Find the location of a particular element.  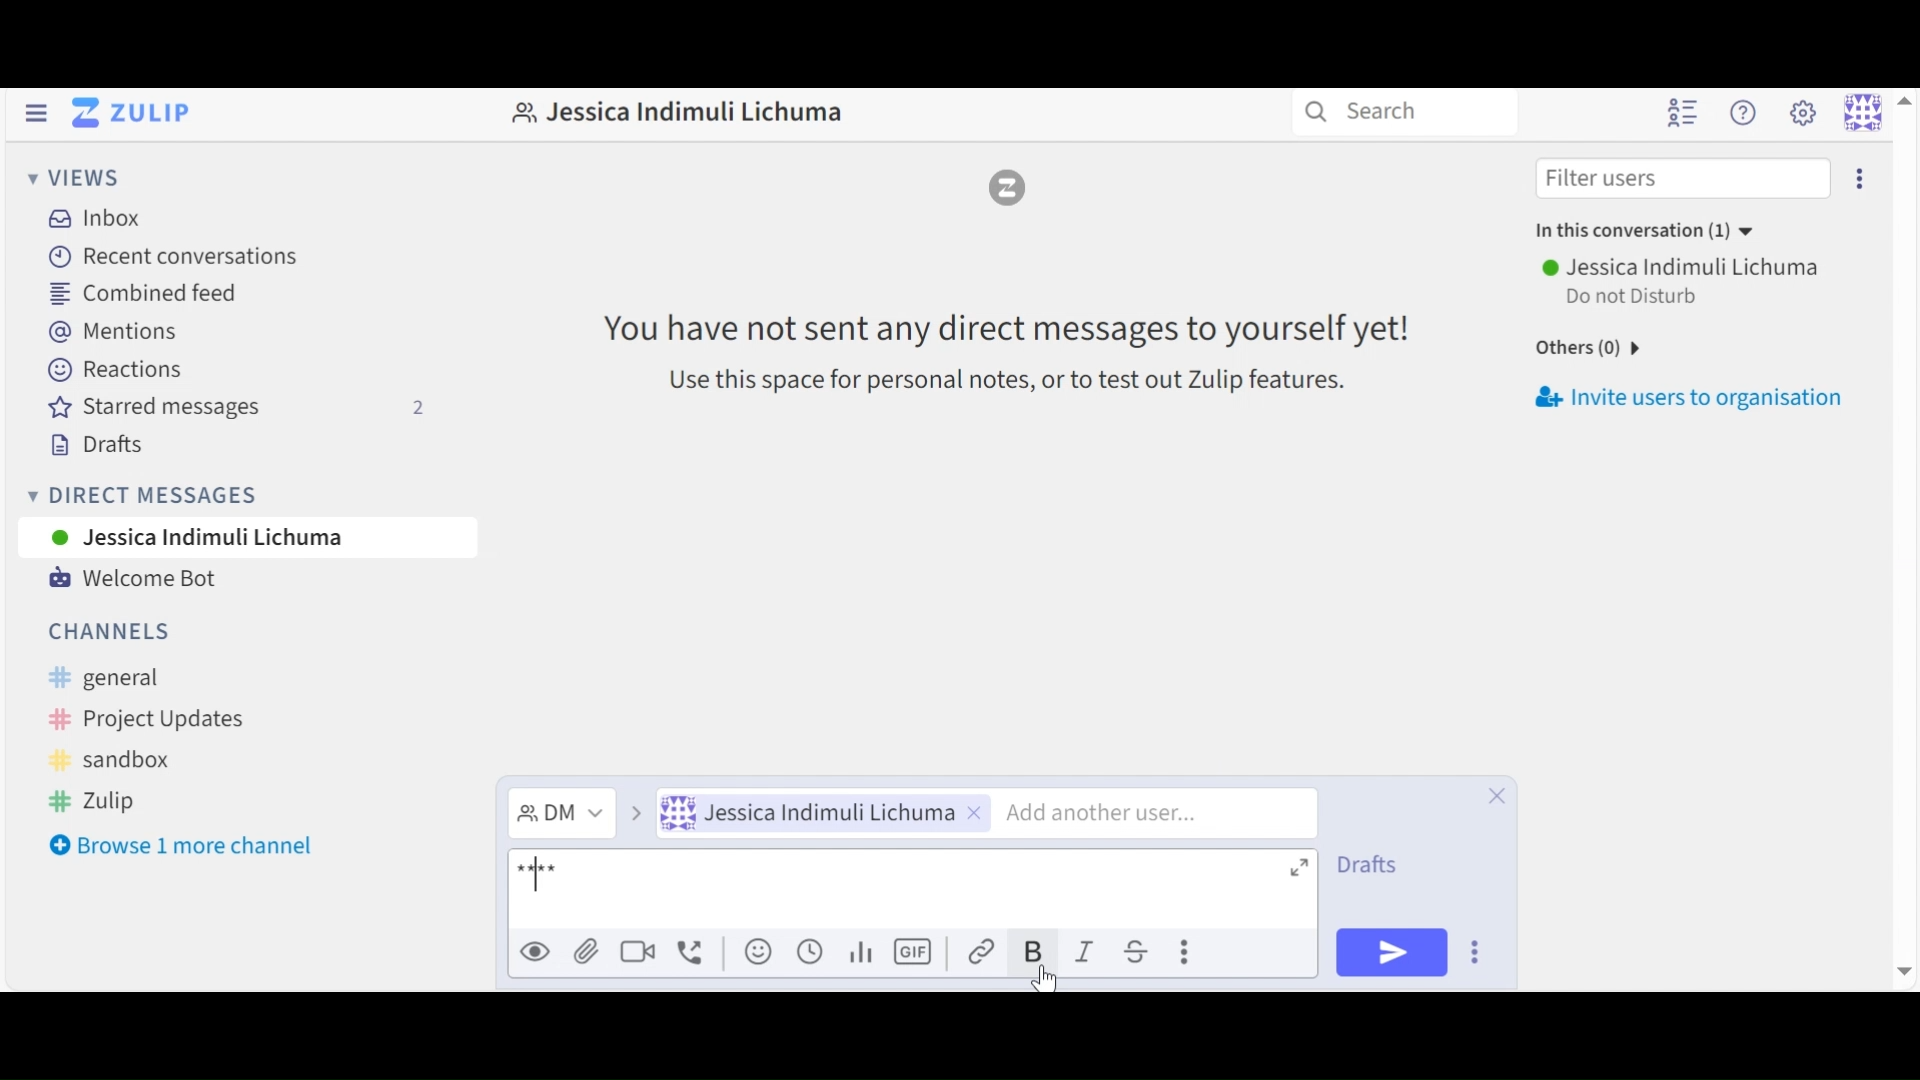

Add poll is located at coordinates (862, 950).